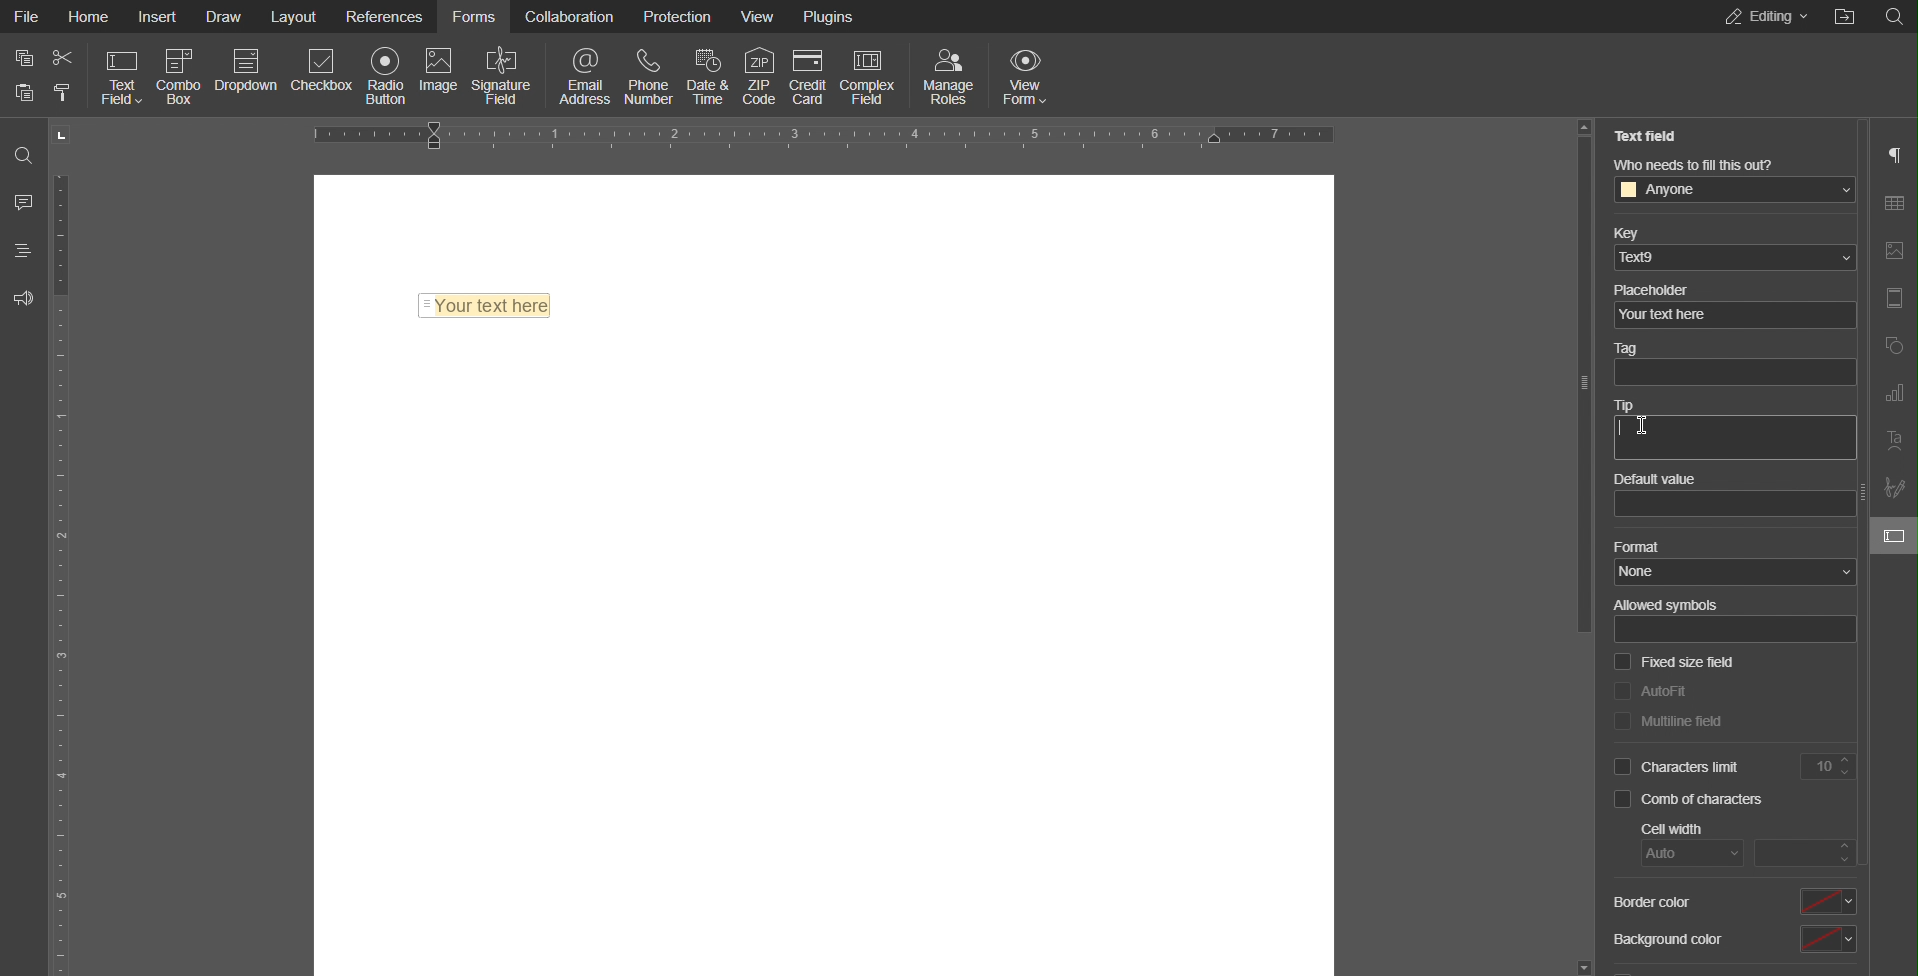 This screenshot has height=976, width=1918. What do you see at coordinates (1890, 249) in the screenshot?
I see `Image Settings` at bounding box center [1890, 249].